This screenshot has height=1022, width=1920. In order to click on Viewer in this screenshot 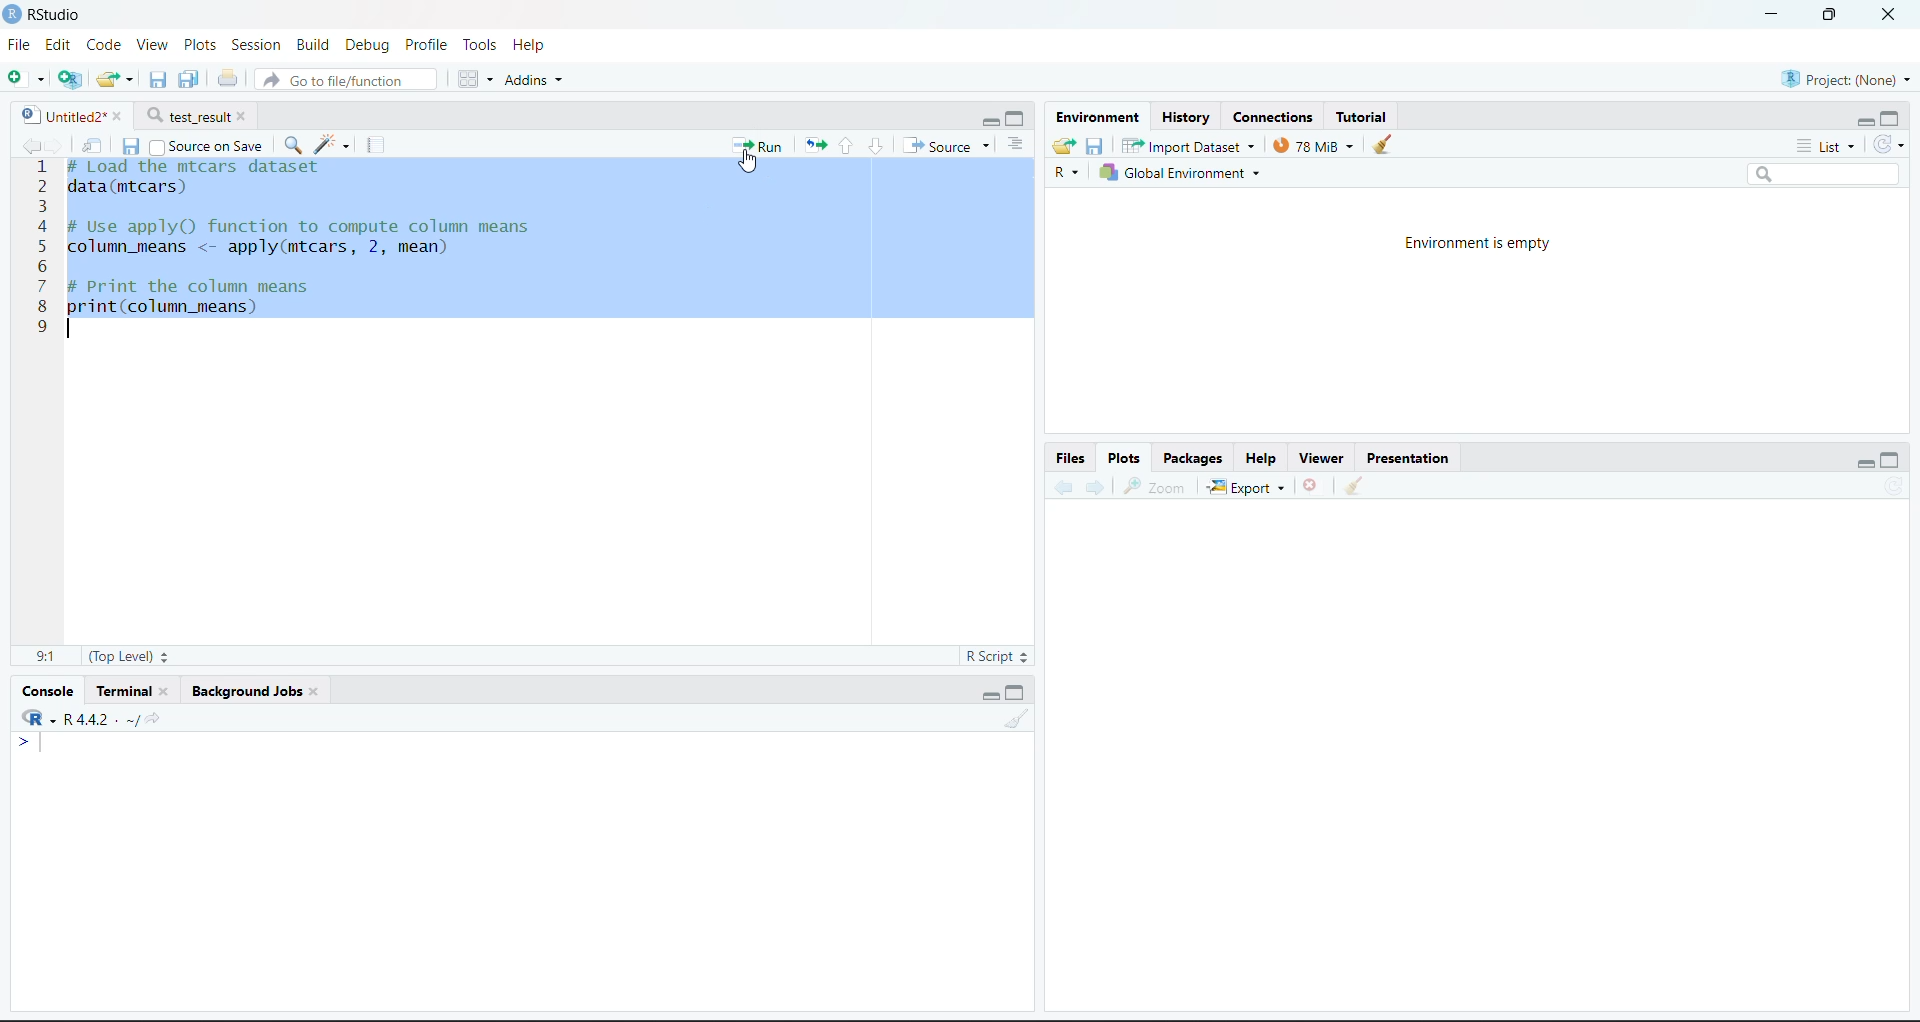, I will do `click(1319, 453)`.